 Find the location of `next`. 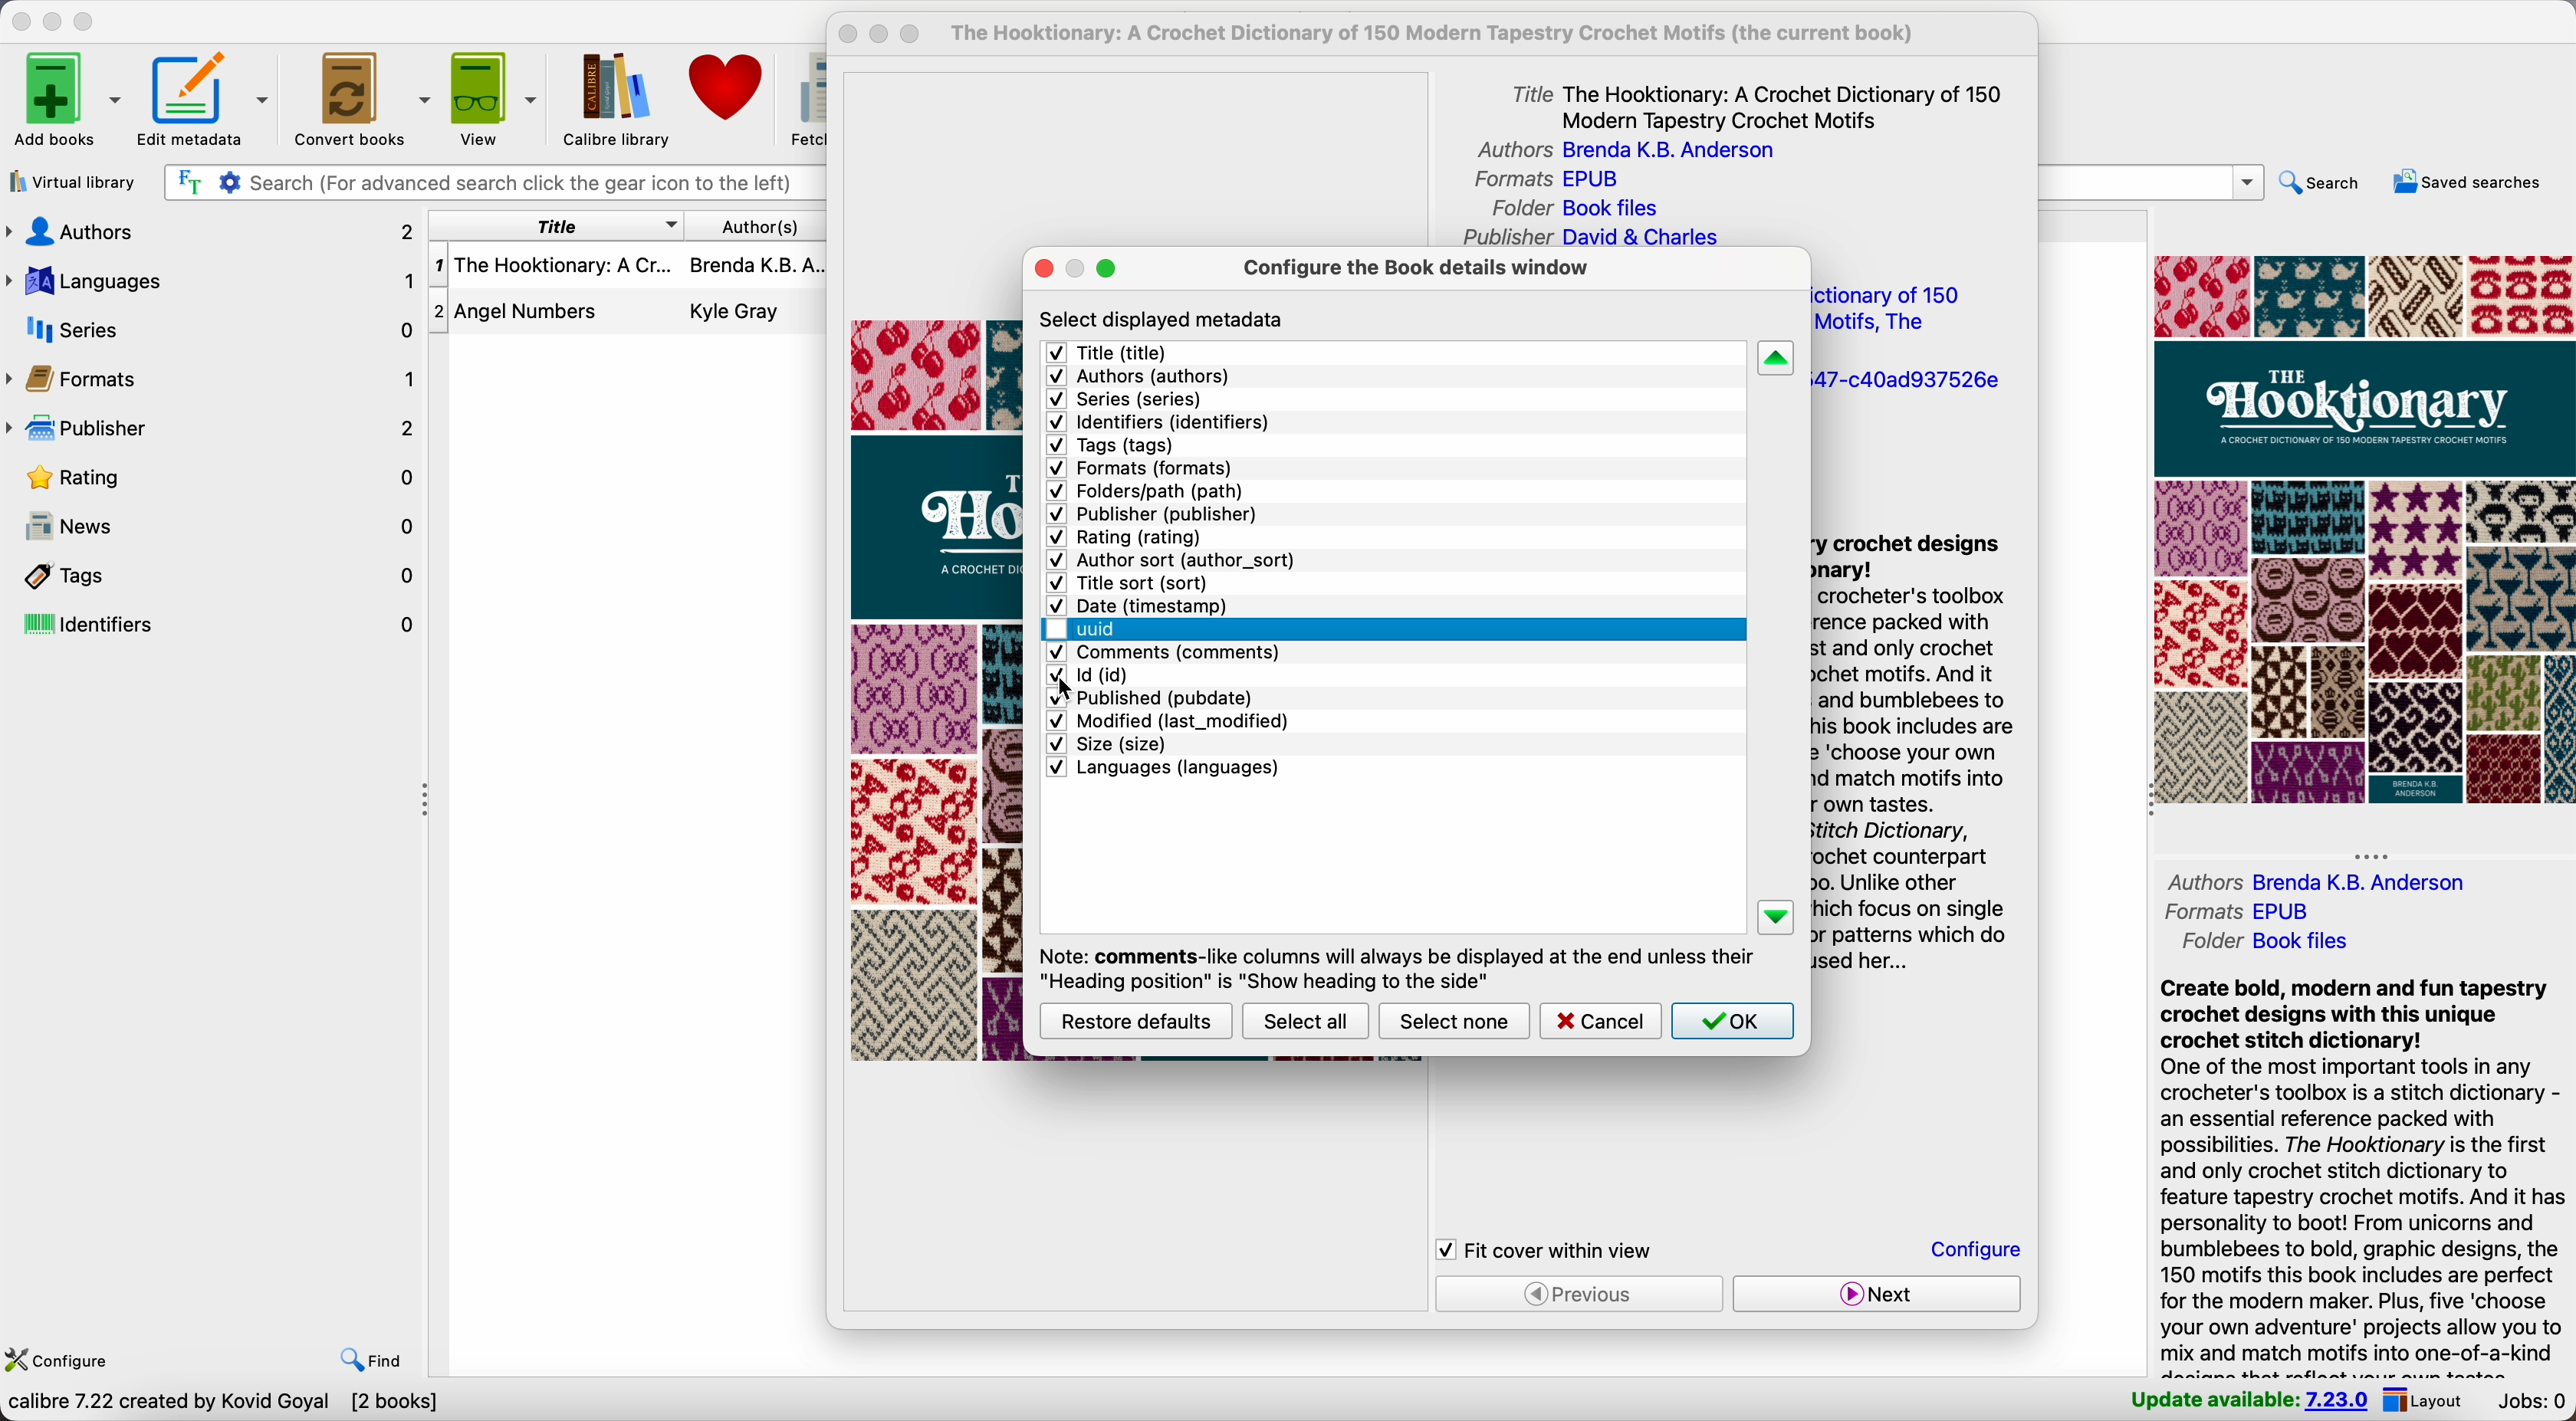

next is located at coordinates (1874, 1294).